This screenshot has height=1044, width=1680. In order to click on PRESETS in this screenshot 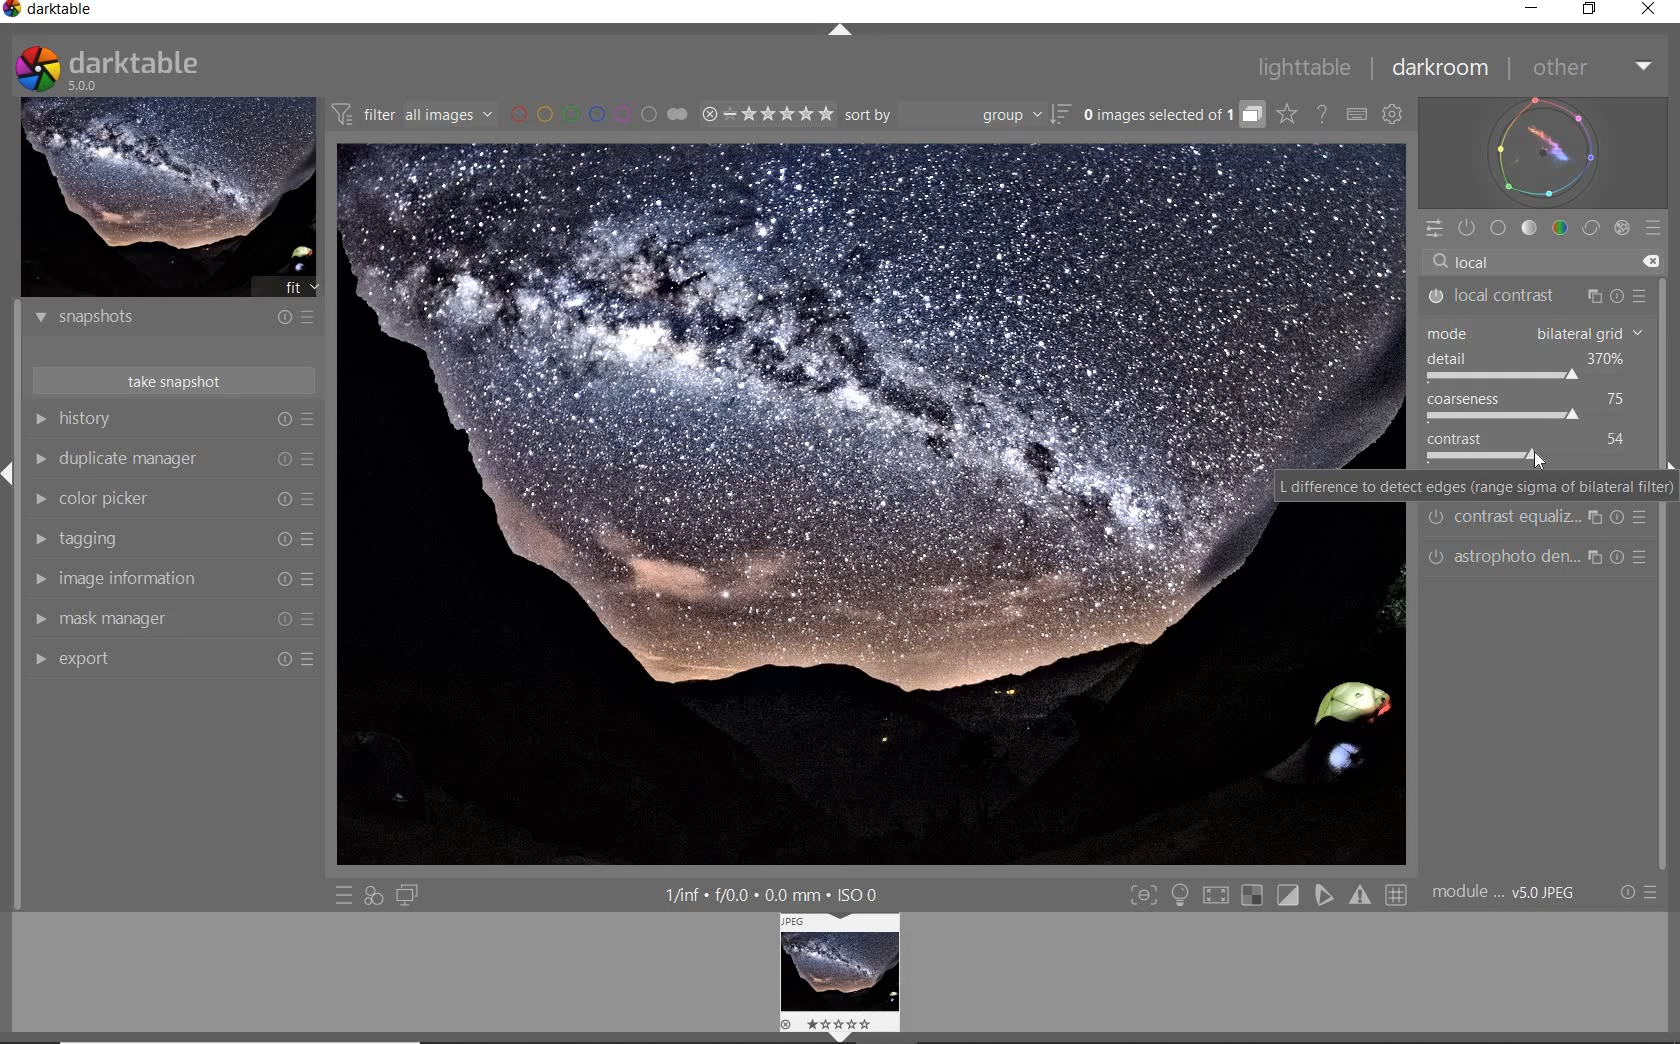, I will do `click(1654, 231)`.